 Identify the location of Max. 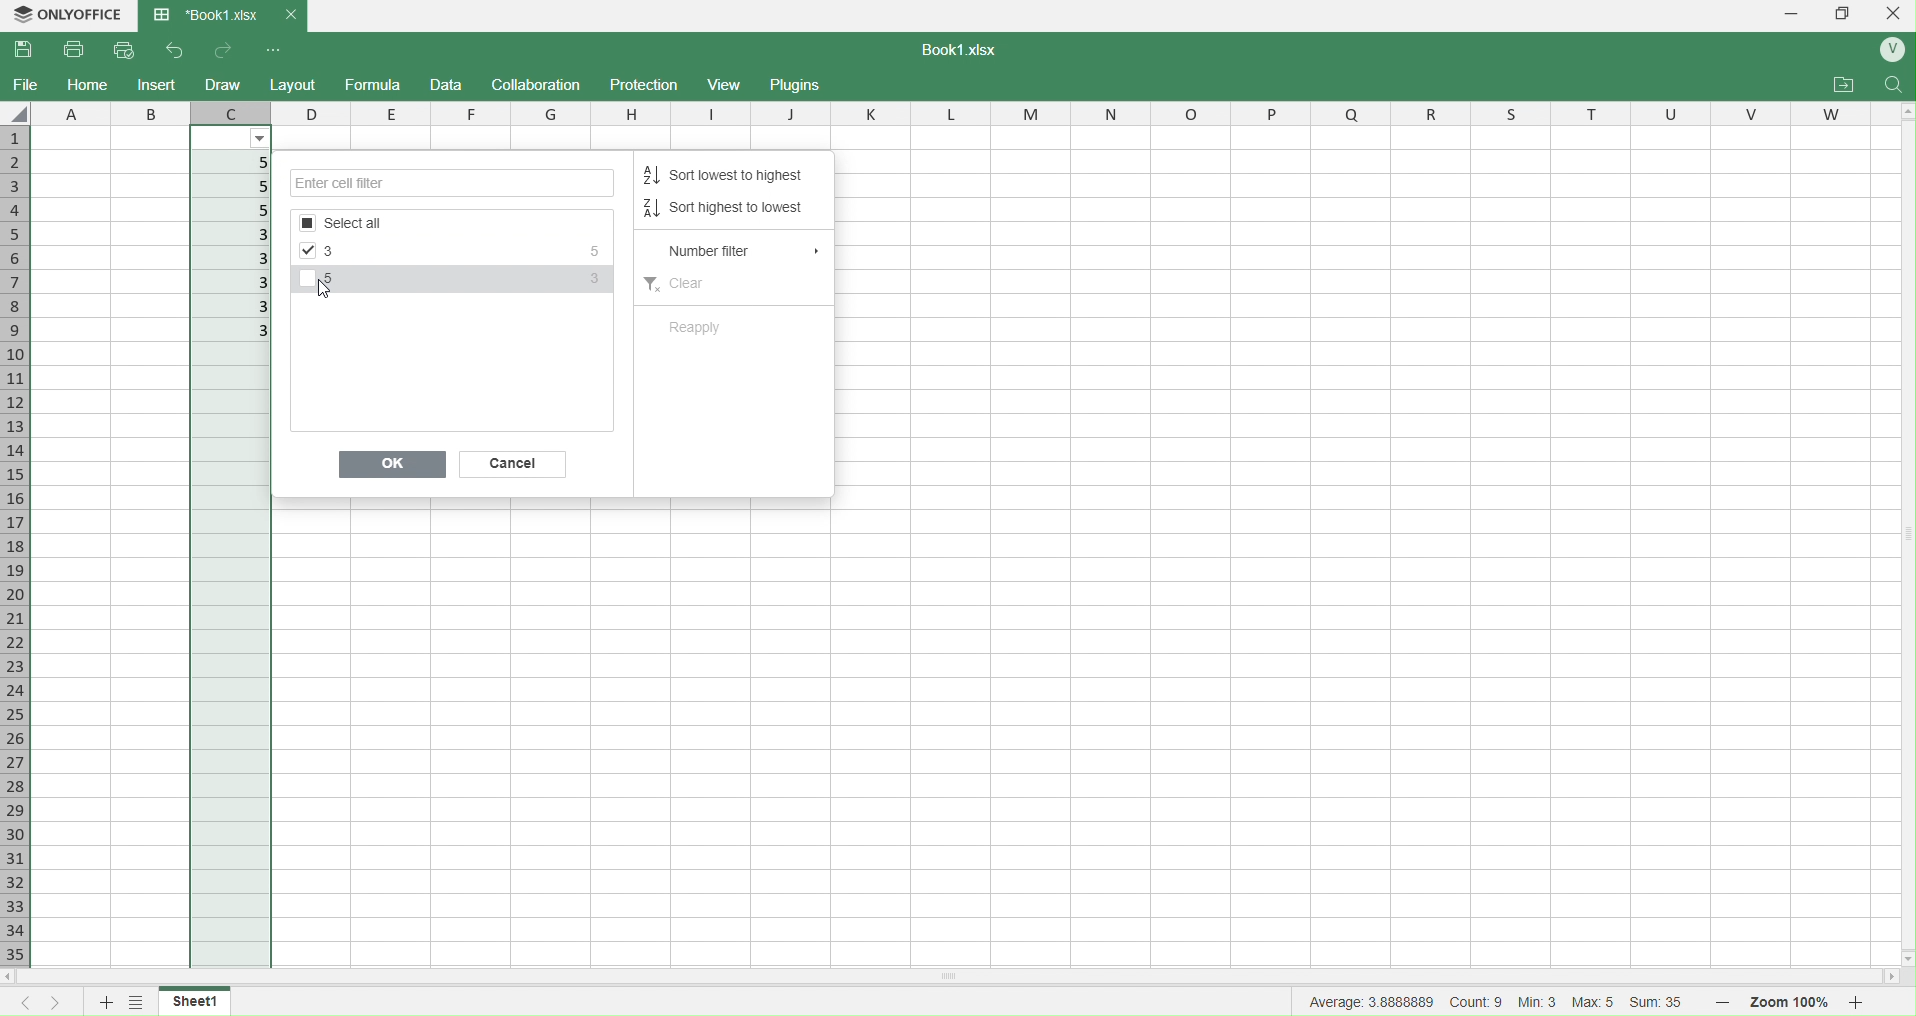
(1596, 1001).